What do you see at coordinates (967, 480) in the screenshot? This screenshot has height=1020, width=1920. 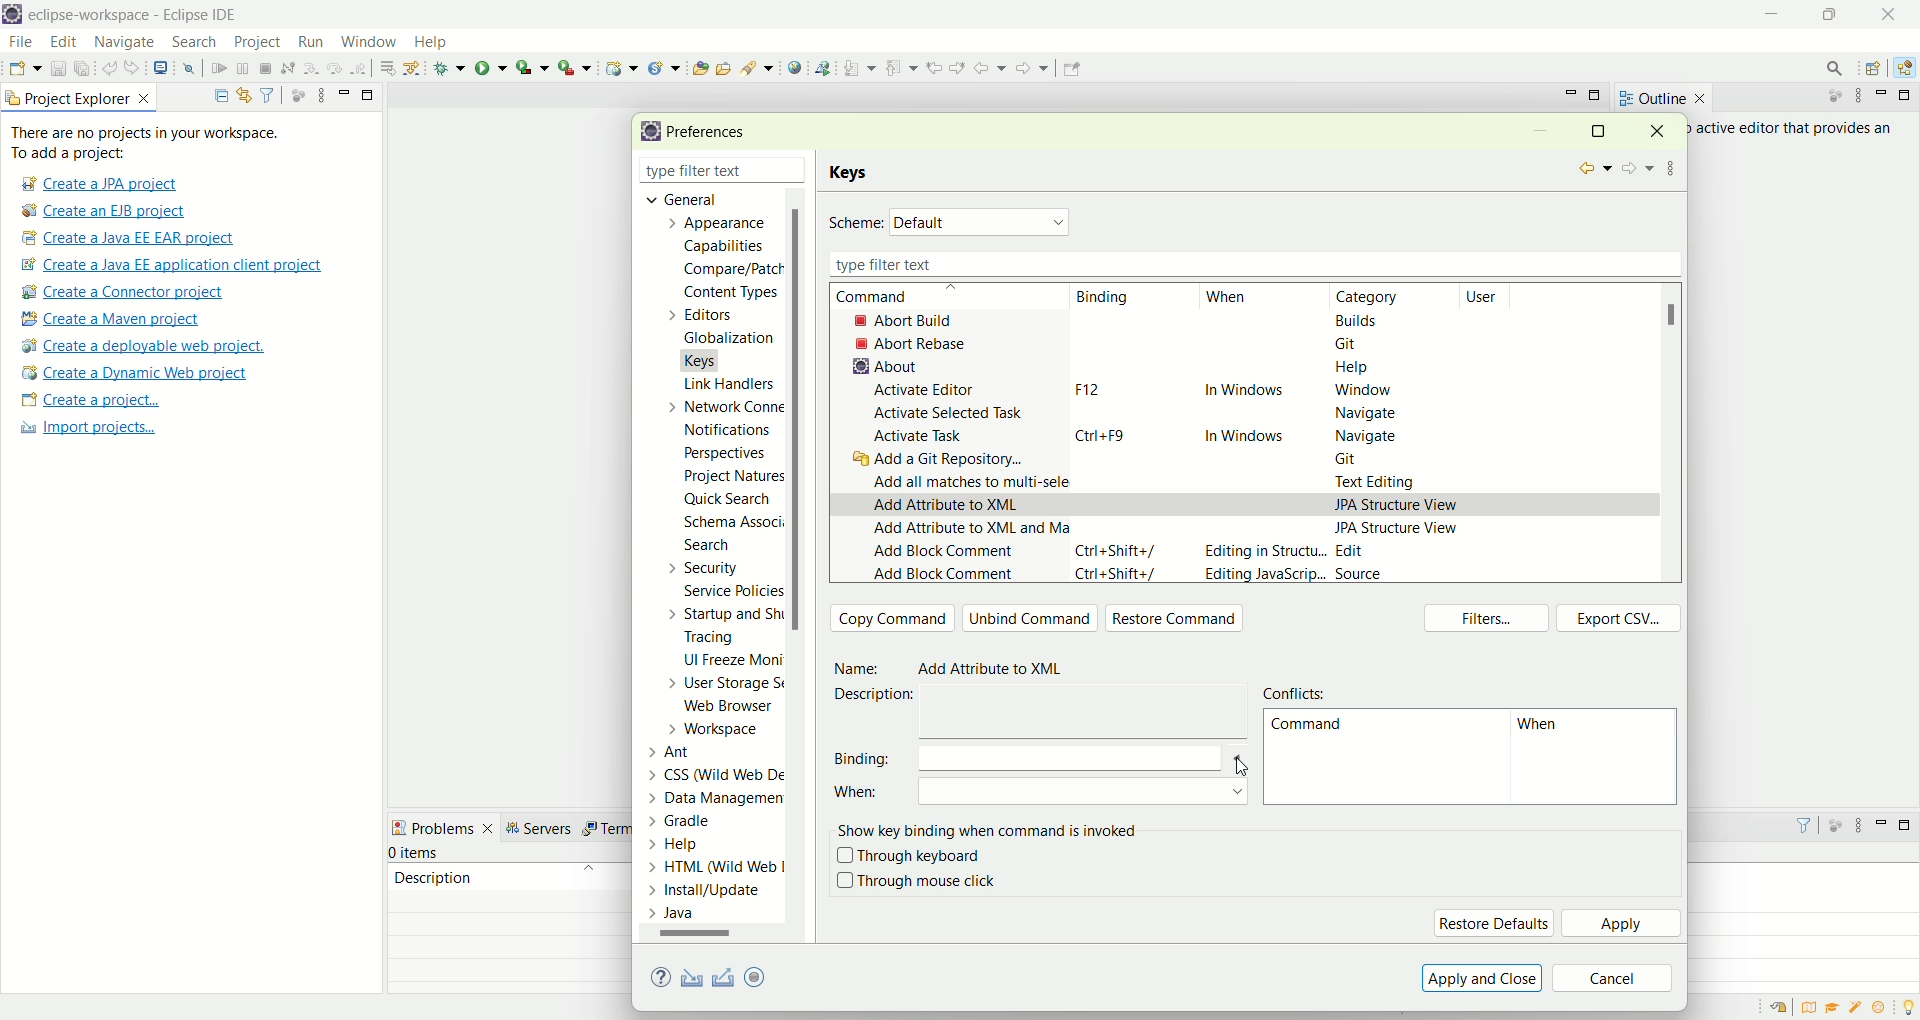 I see `add all matches to multi-selection` at bounding box center [967, 480].